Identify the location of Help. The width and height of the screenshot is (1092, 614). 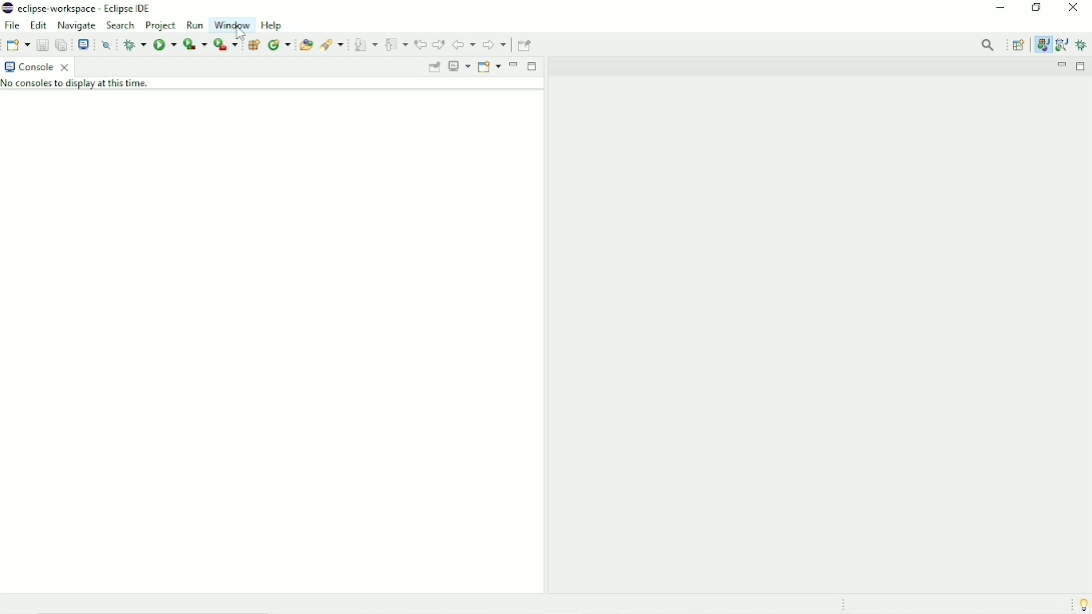
(273, 25).